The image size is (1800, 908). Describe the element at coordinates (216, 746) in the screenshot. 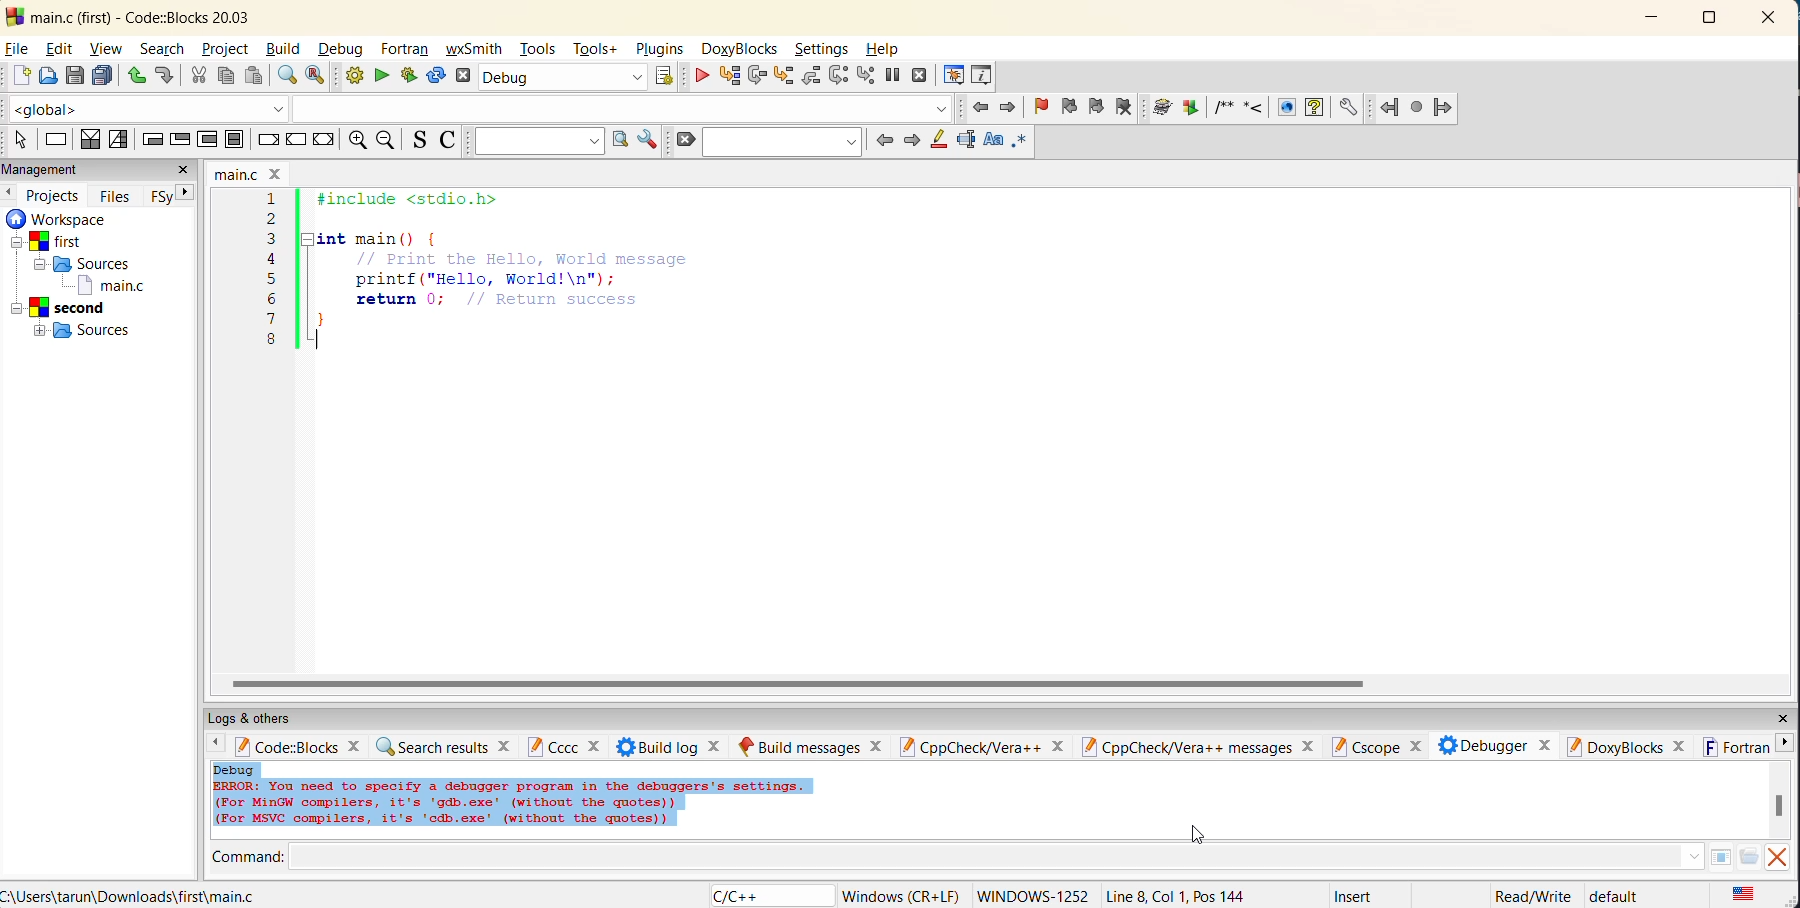

I see `previous` at that location.